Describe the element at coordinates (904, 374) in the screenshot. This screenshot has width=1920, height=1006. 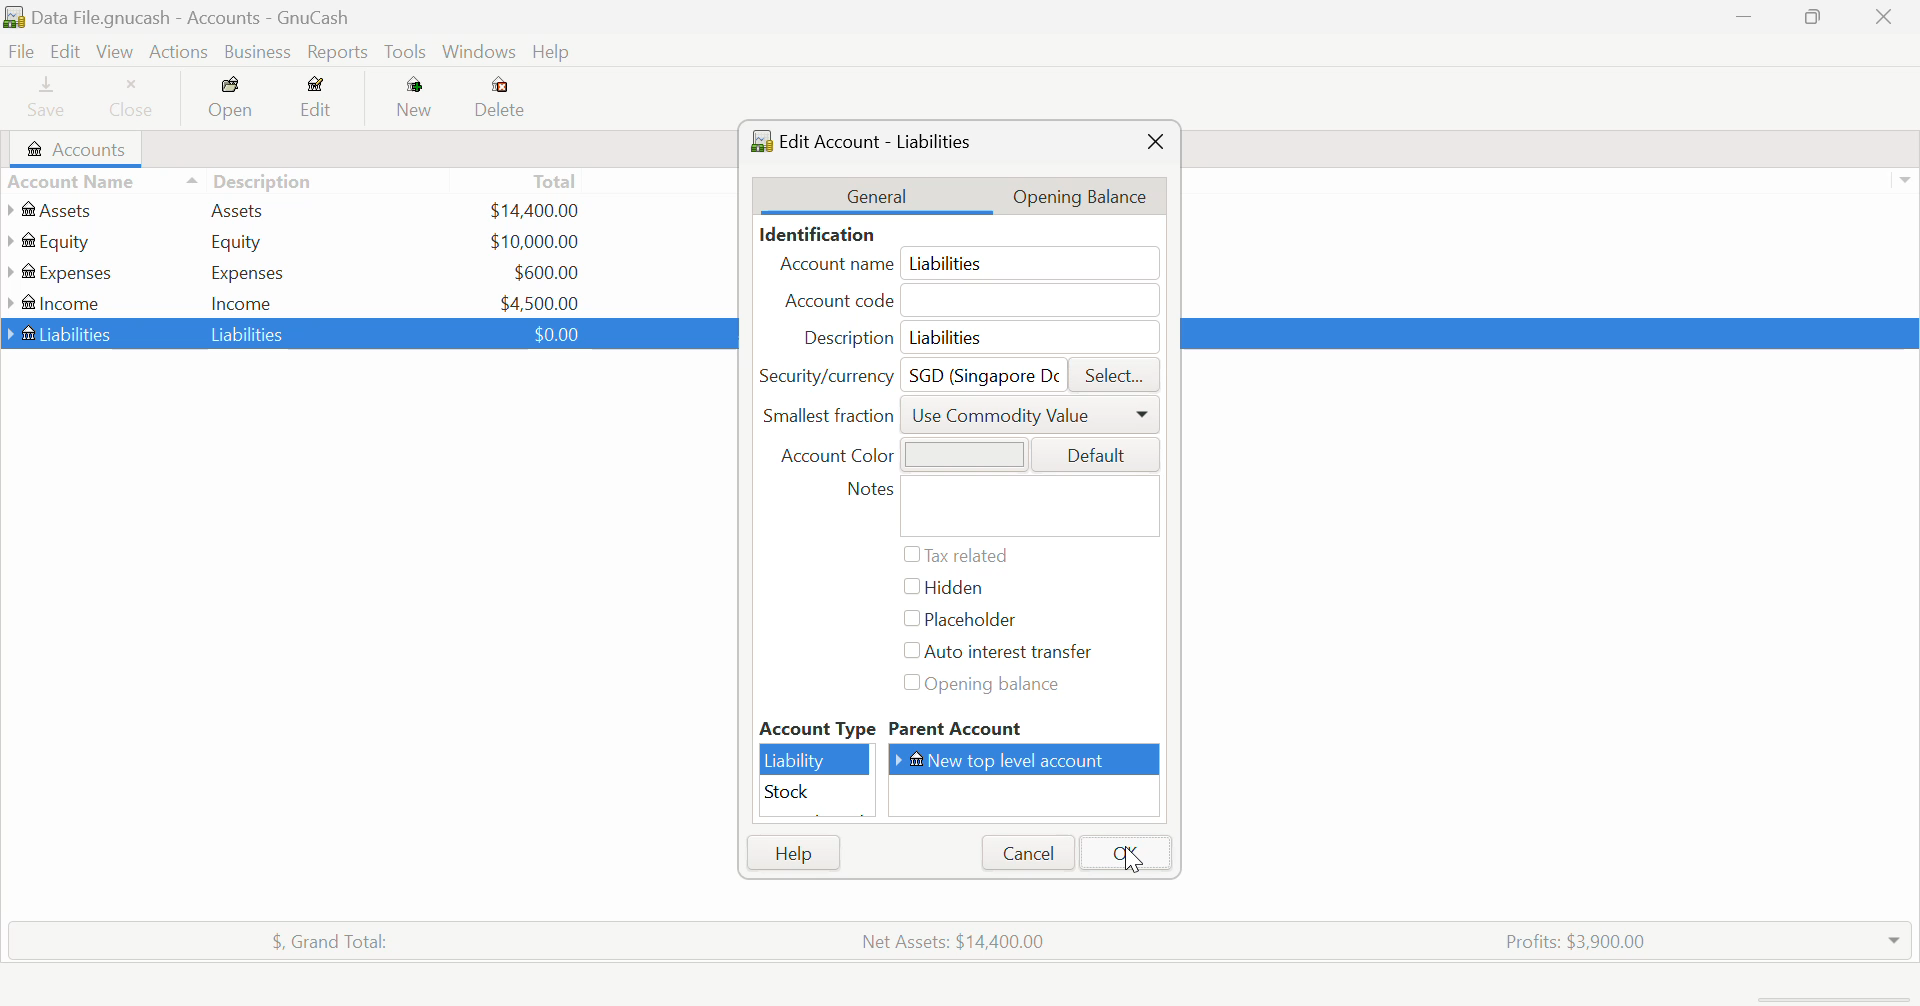
I see `Security/currency: SGD (Singapore Dollar)` at that location.